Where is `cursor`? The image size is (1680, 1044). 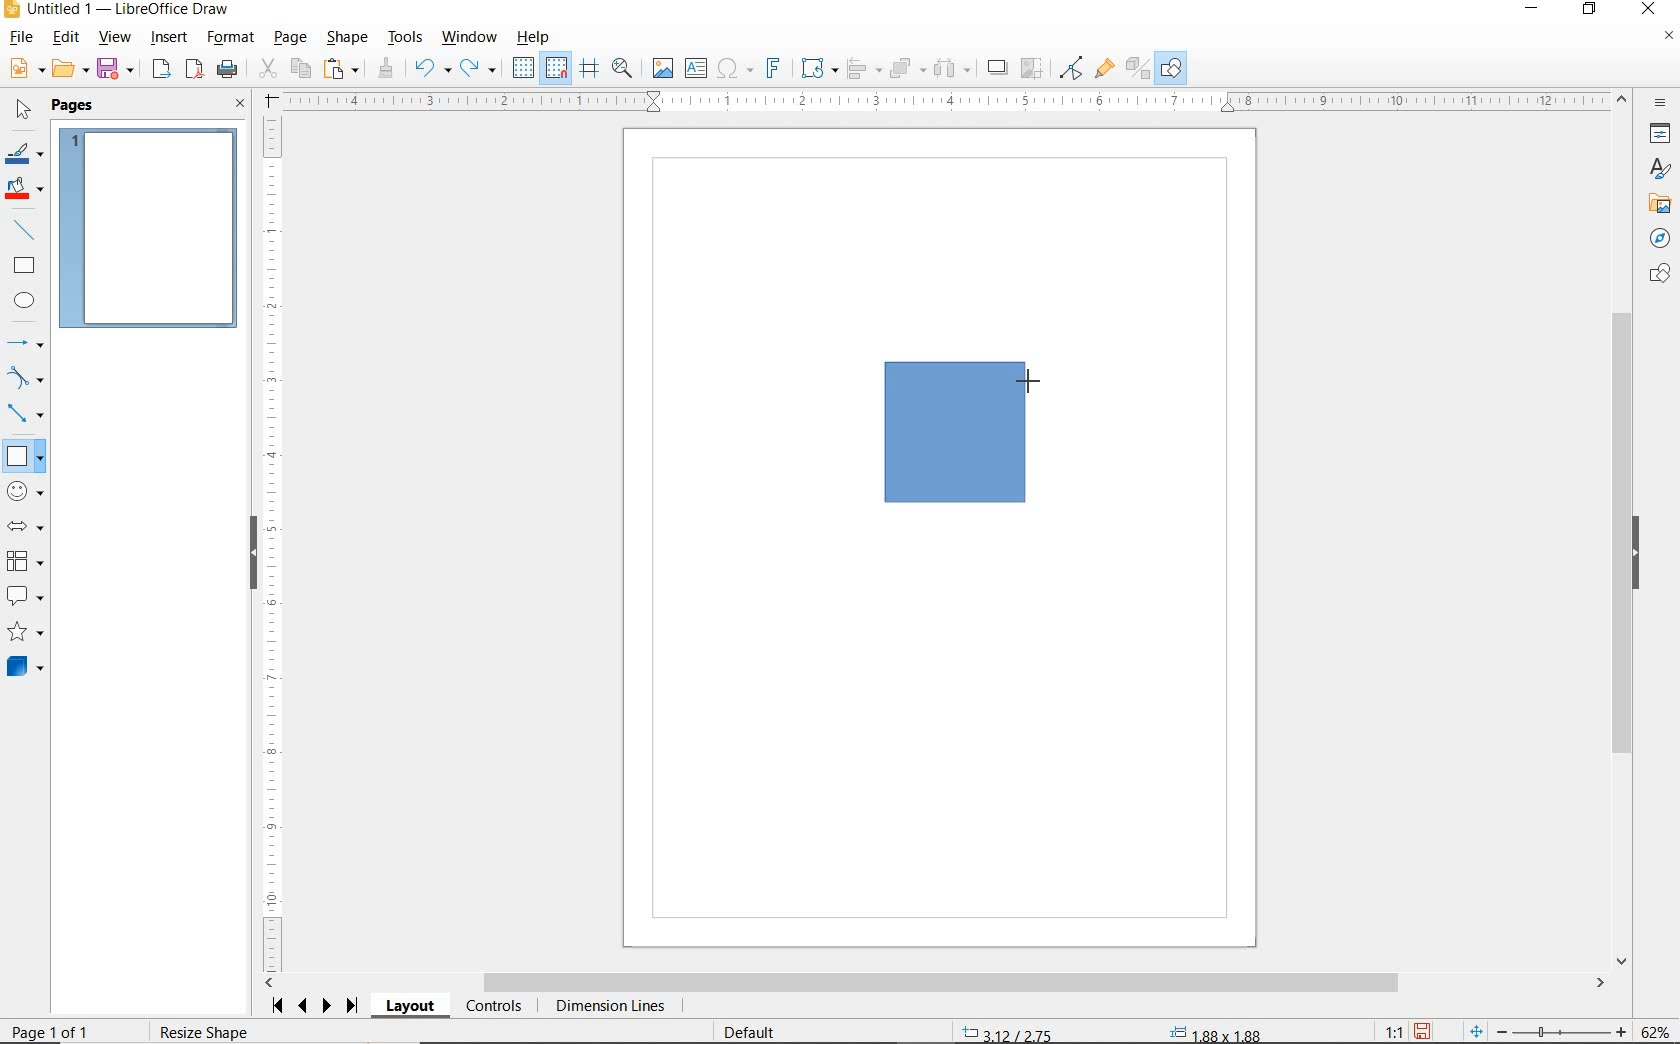 cursor is located at coordinates (1027, 378).